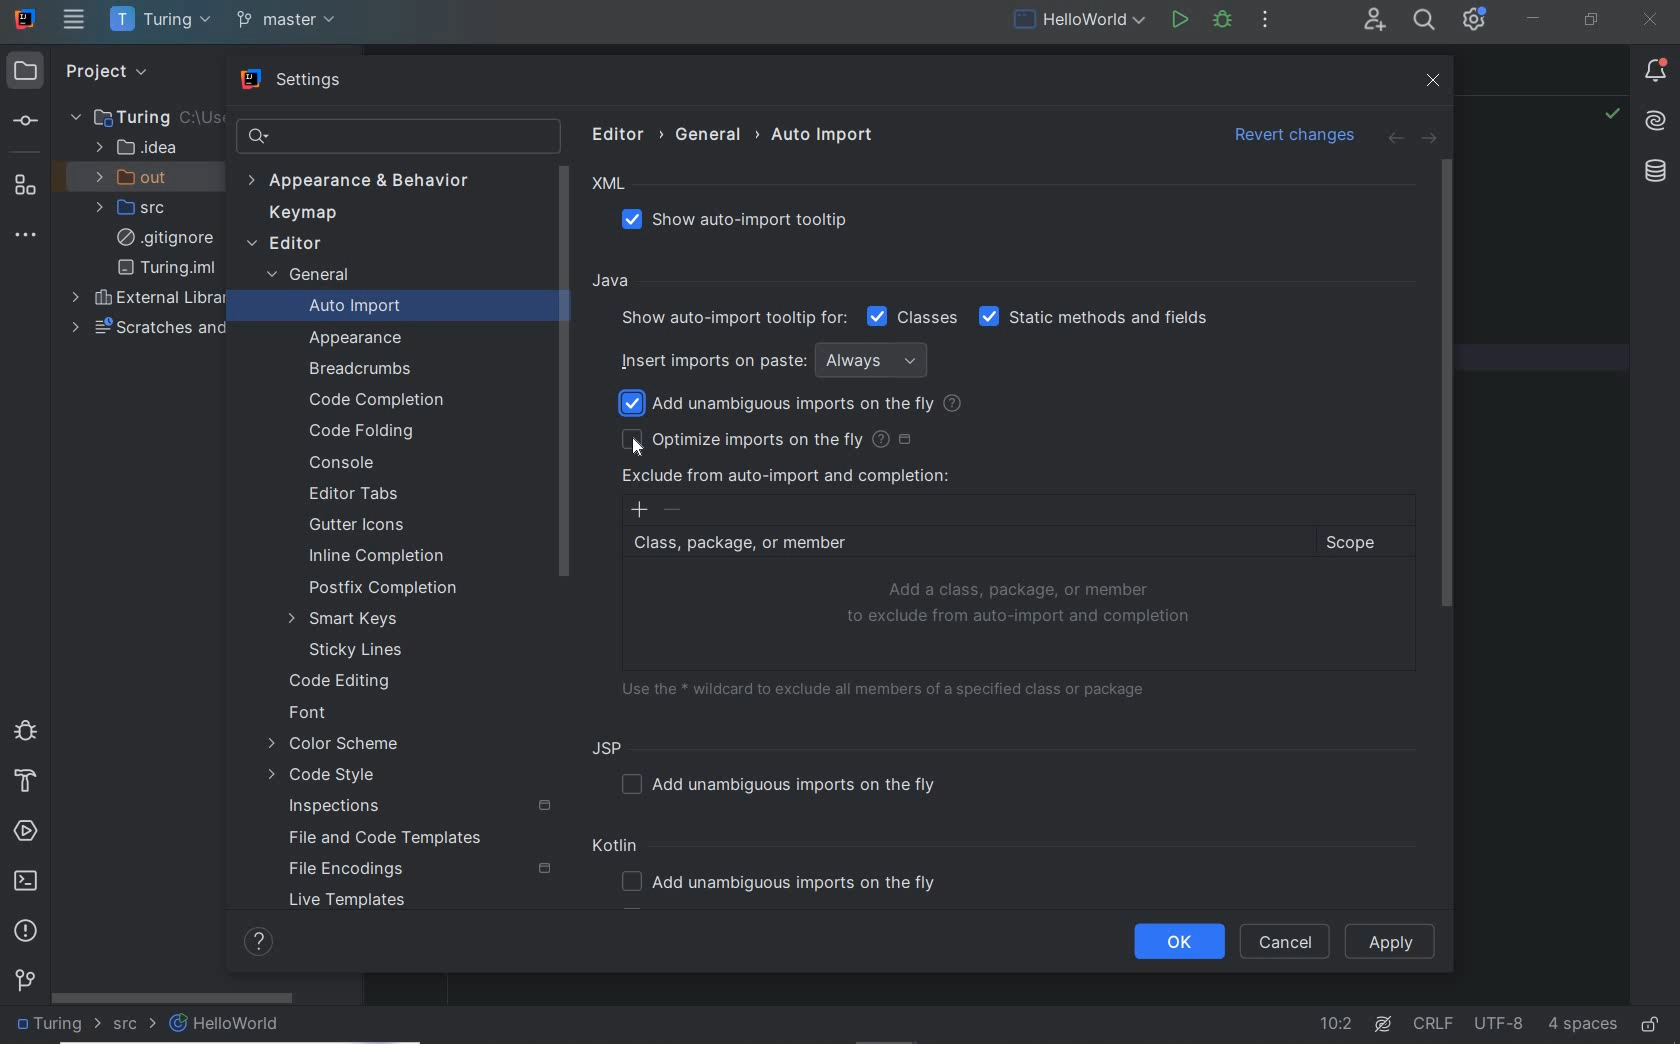 The height and width of the screenshot is (1044, 1680). Describe the element at coordinates (1392, 942) in the screenshot. I see `APPLY` at that location.